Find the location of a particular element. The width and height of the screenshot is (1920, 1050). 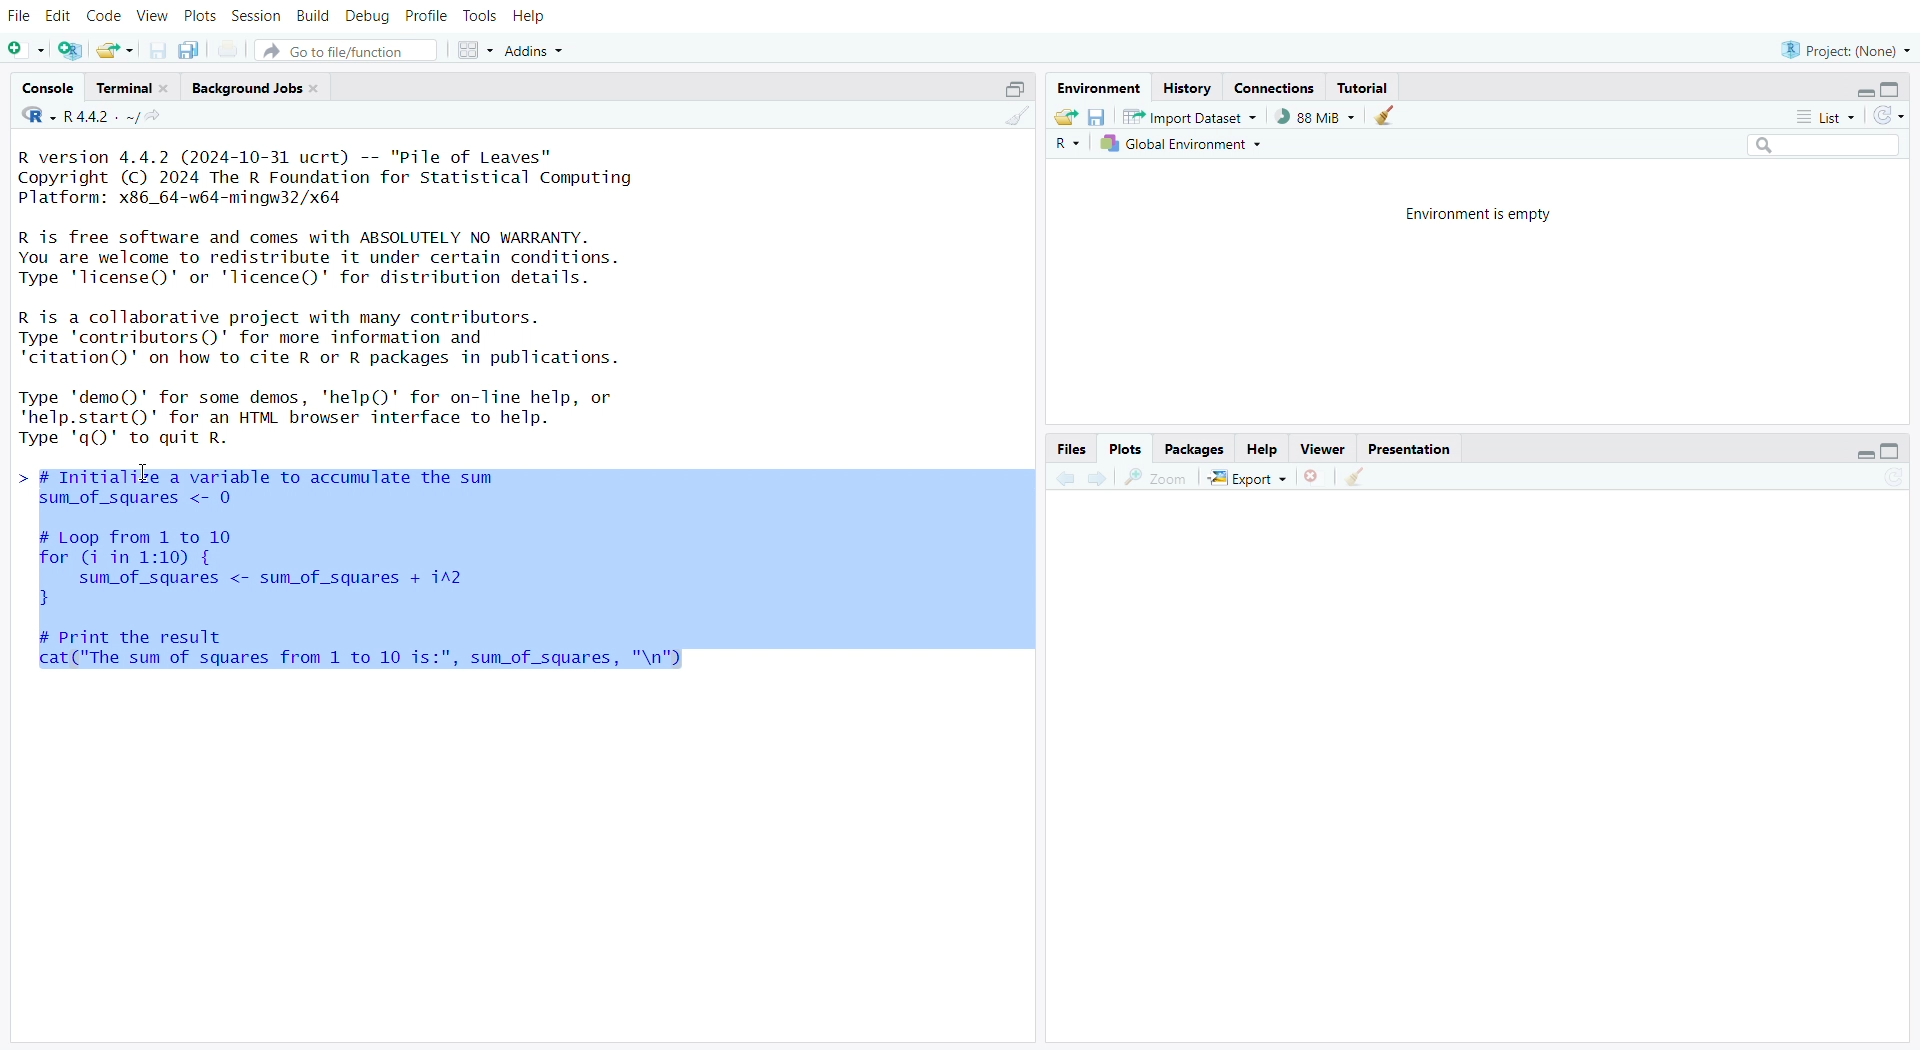

empty plot area is located at coordinates (1486, 766).